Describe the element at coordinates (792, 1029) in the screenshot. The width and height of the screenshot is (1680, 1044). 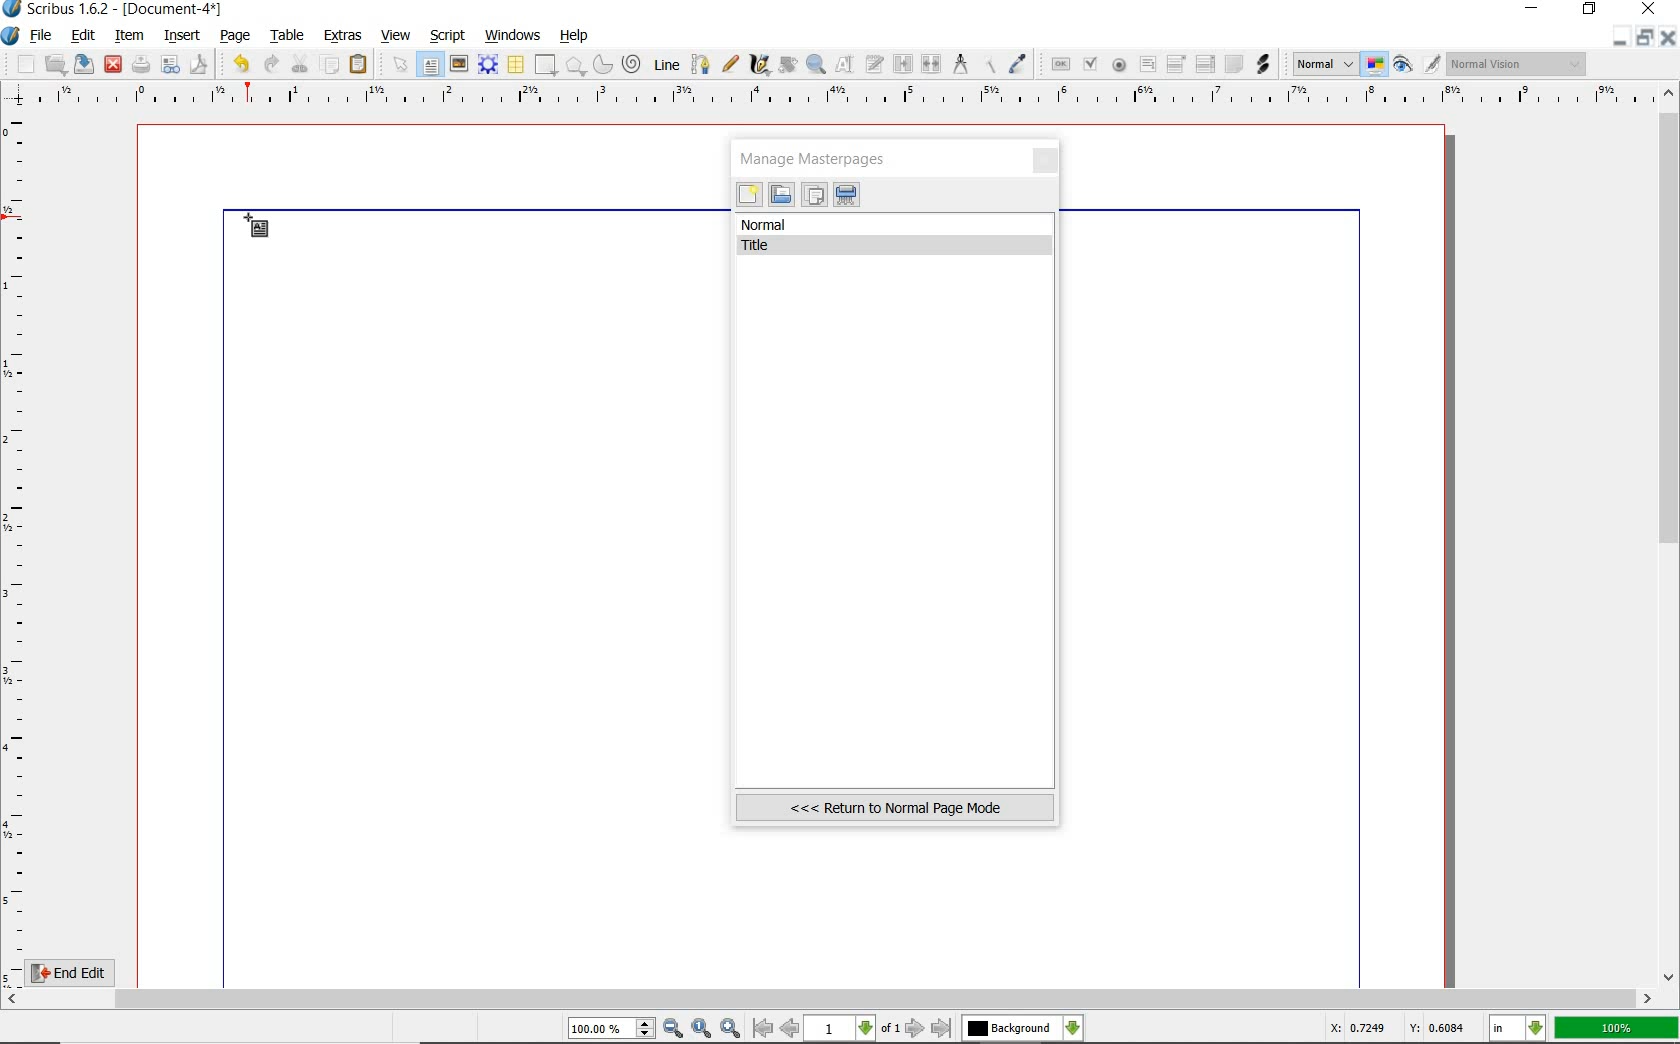
I see `go to previous page` at that location.